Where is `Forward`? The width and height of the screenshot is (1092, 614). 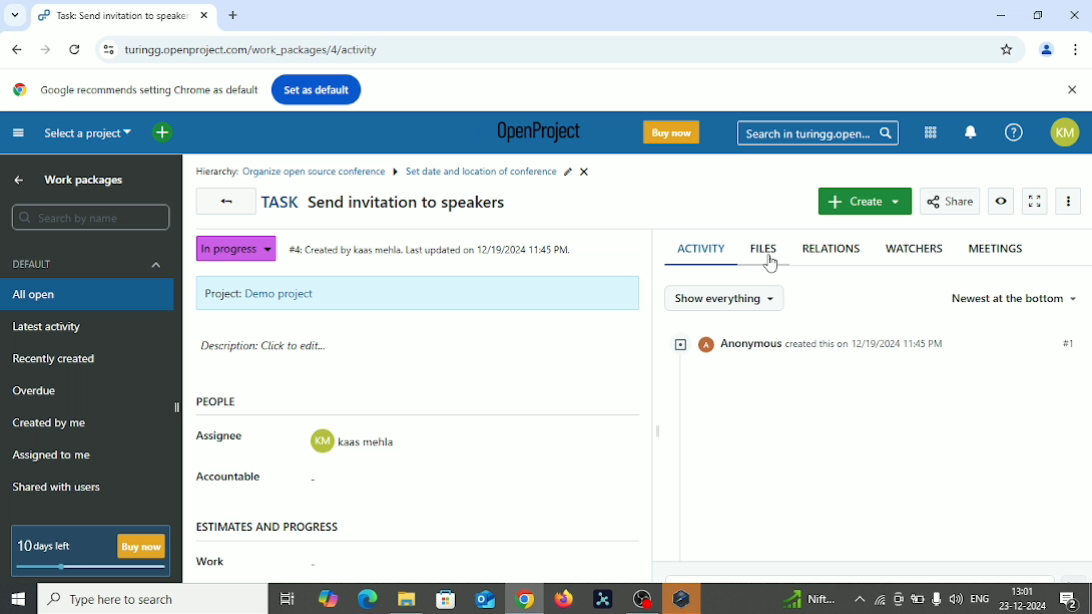
Forward is located at coordinates (45, 49).